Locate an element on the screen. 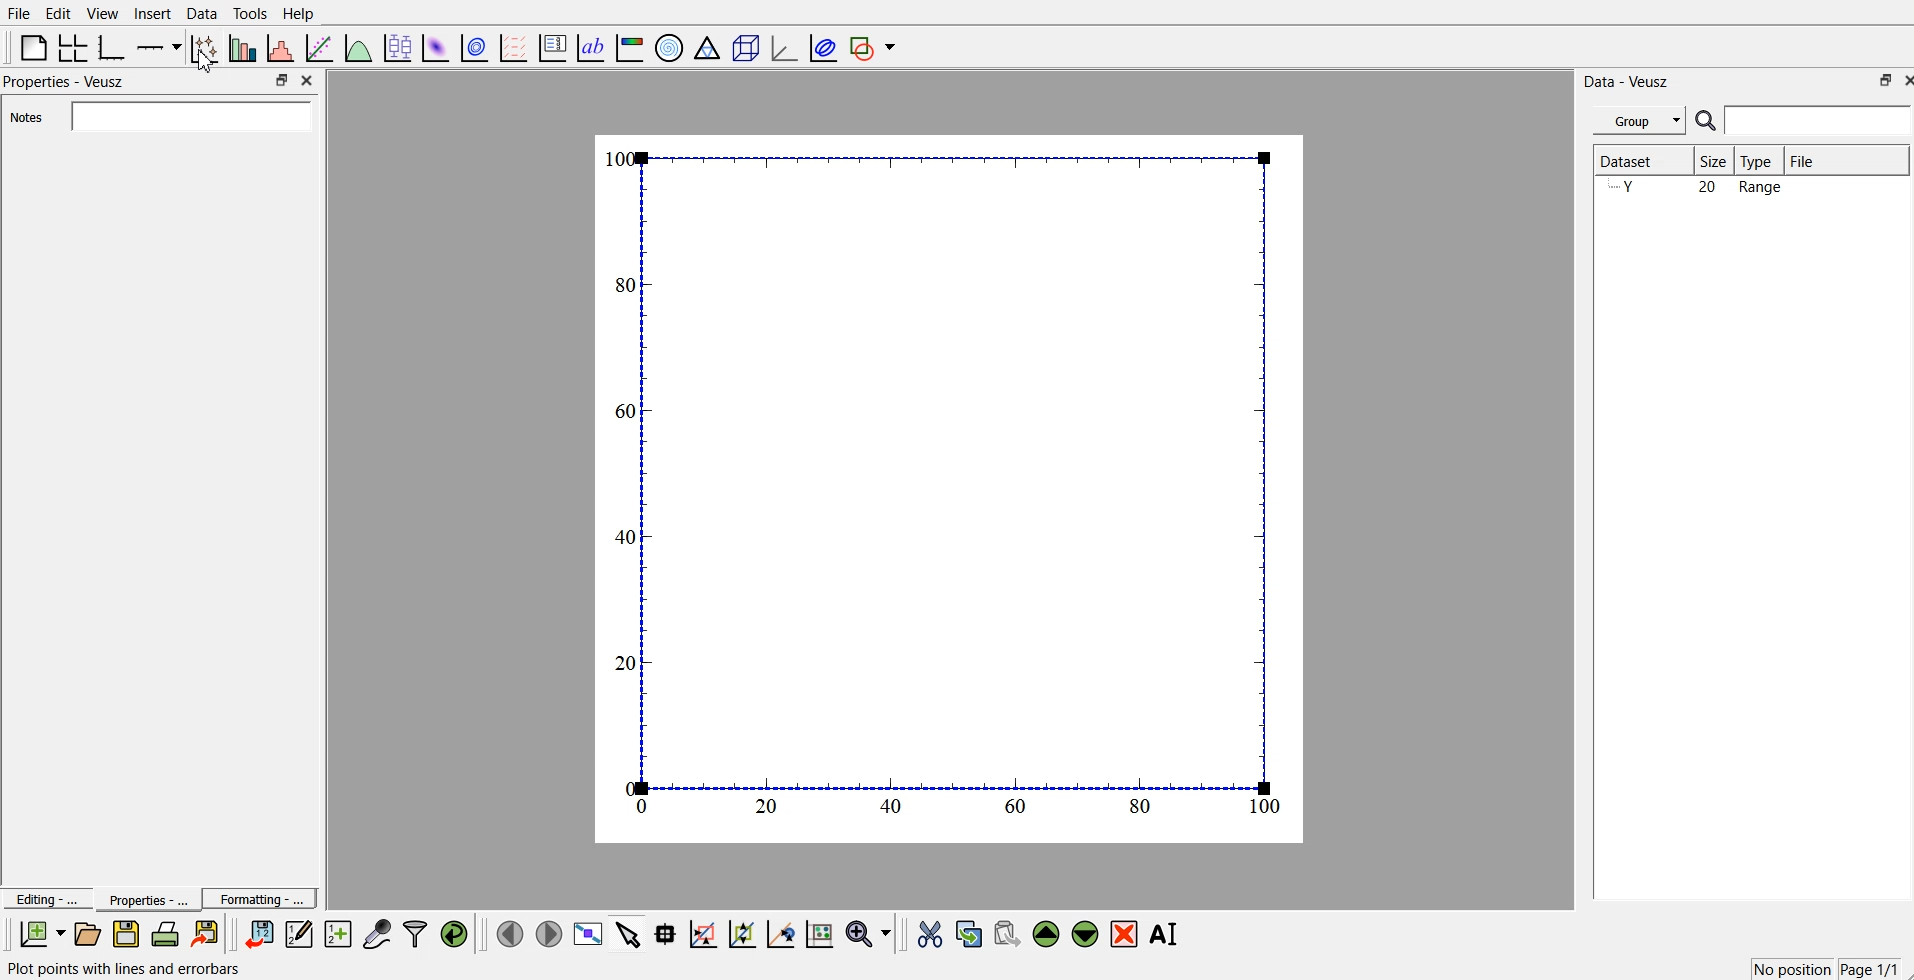 Image resolution: width=1914 pixels, height=980 pixels. Close is located at coordinates (1902, 80).